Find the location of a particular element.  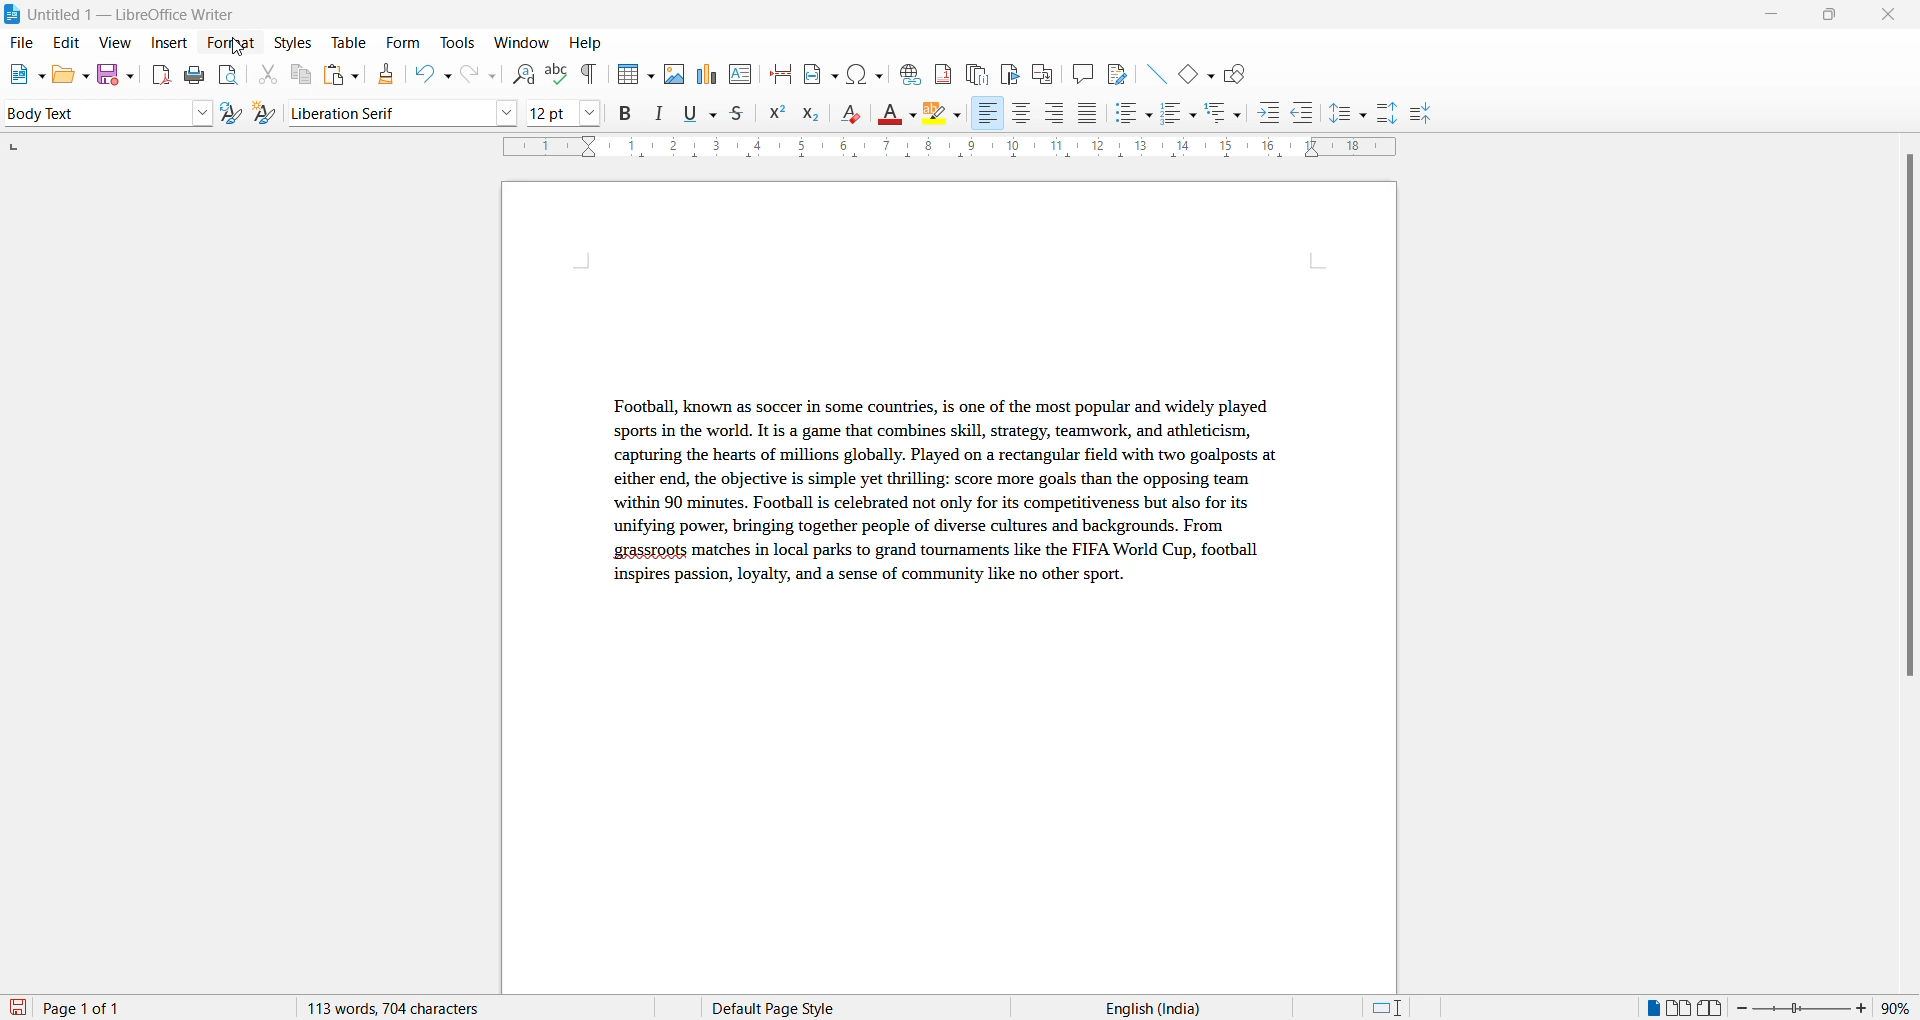

spellings is located at coordinates (556, 72).